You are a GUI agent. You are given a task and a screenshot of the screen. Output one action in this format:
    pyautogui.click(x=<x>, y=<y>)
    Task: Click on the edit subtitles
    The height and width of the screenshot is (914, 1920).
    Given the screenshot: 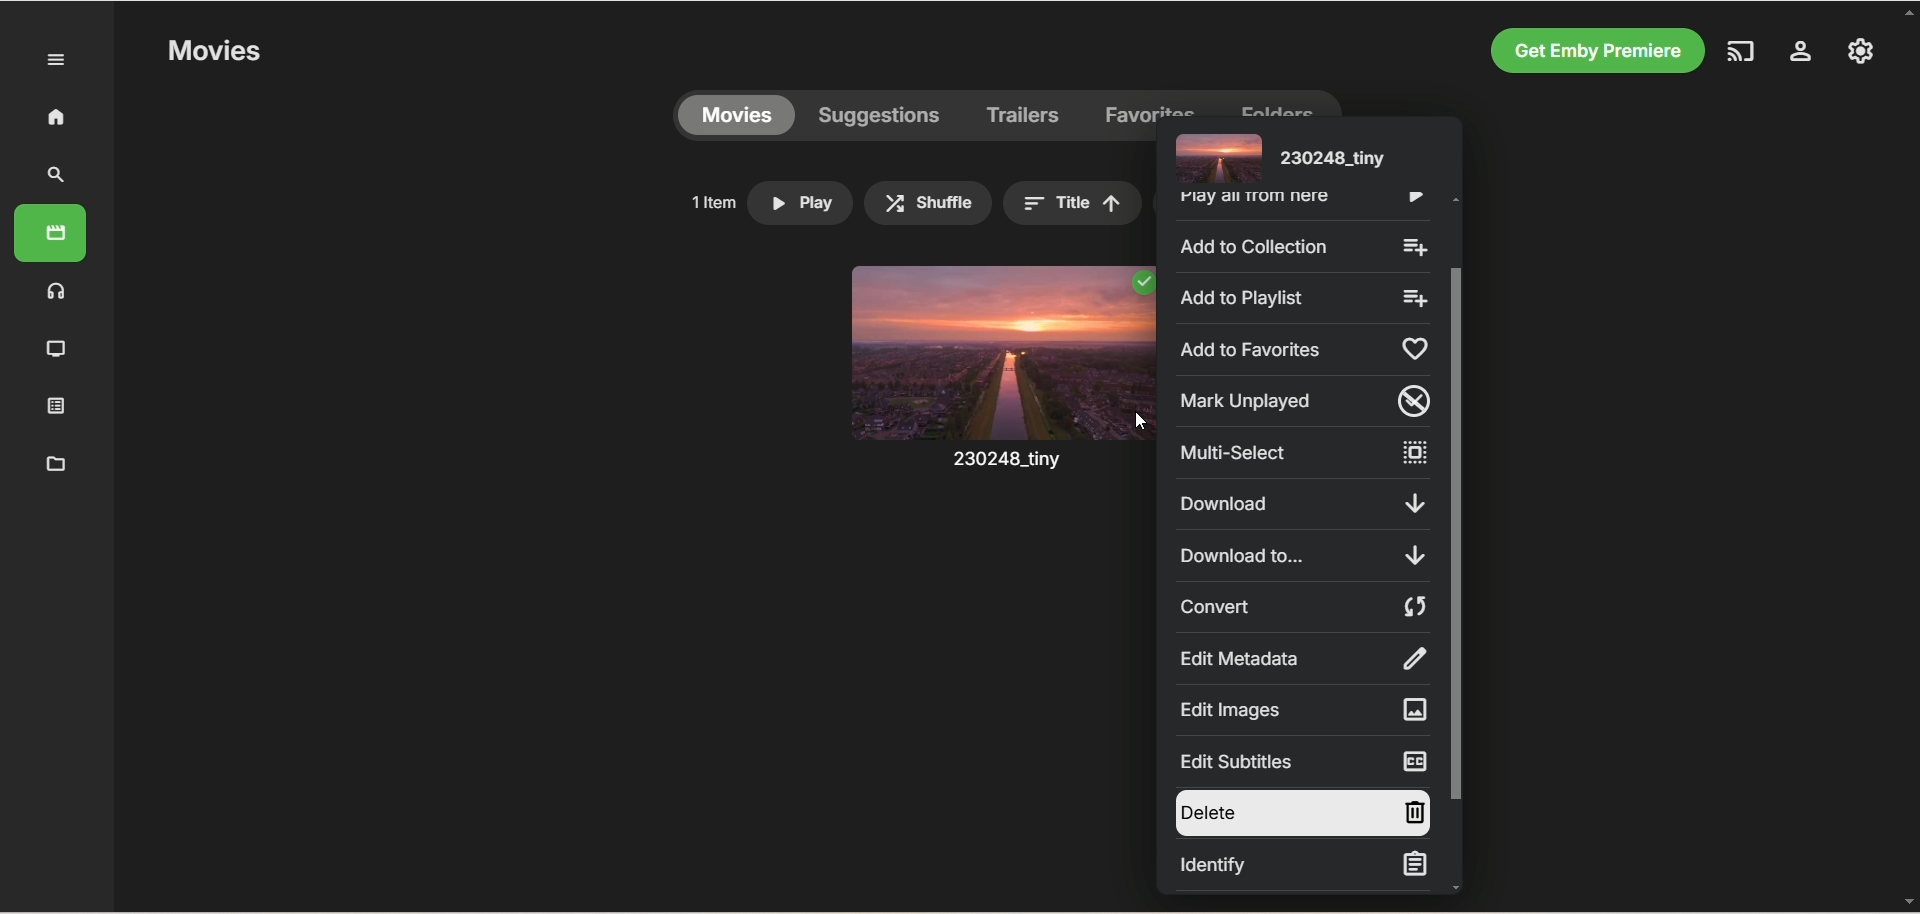 What is the action you would take?
    pyautogui.click(x=1300, y=761)
    